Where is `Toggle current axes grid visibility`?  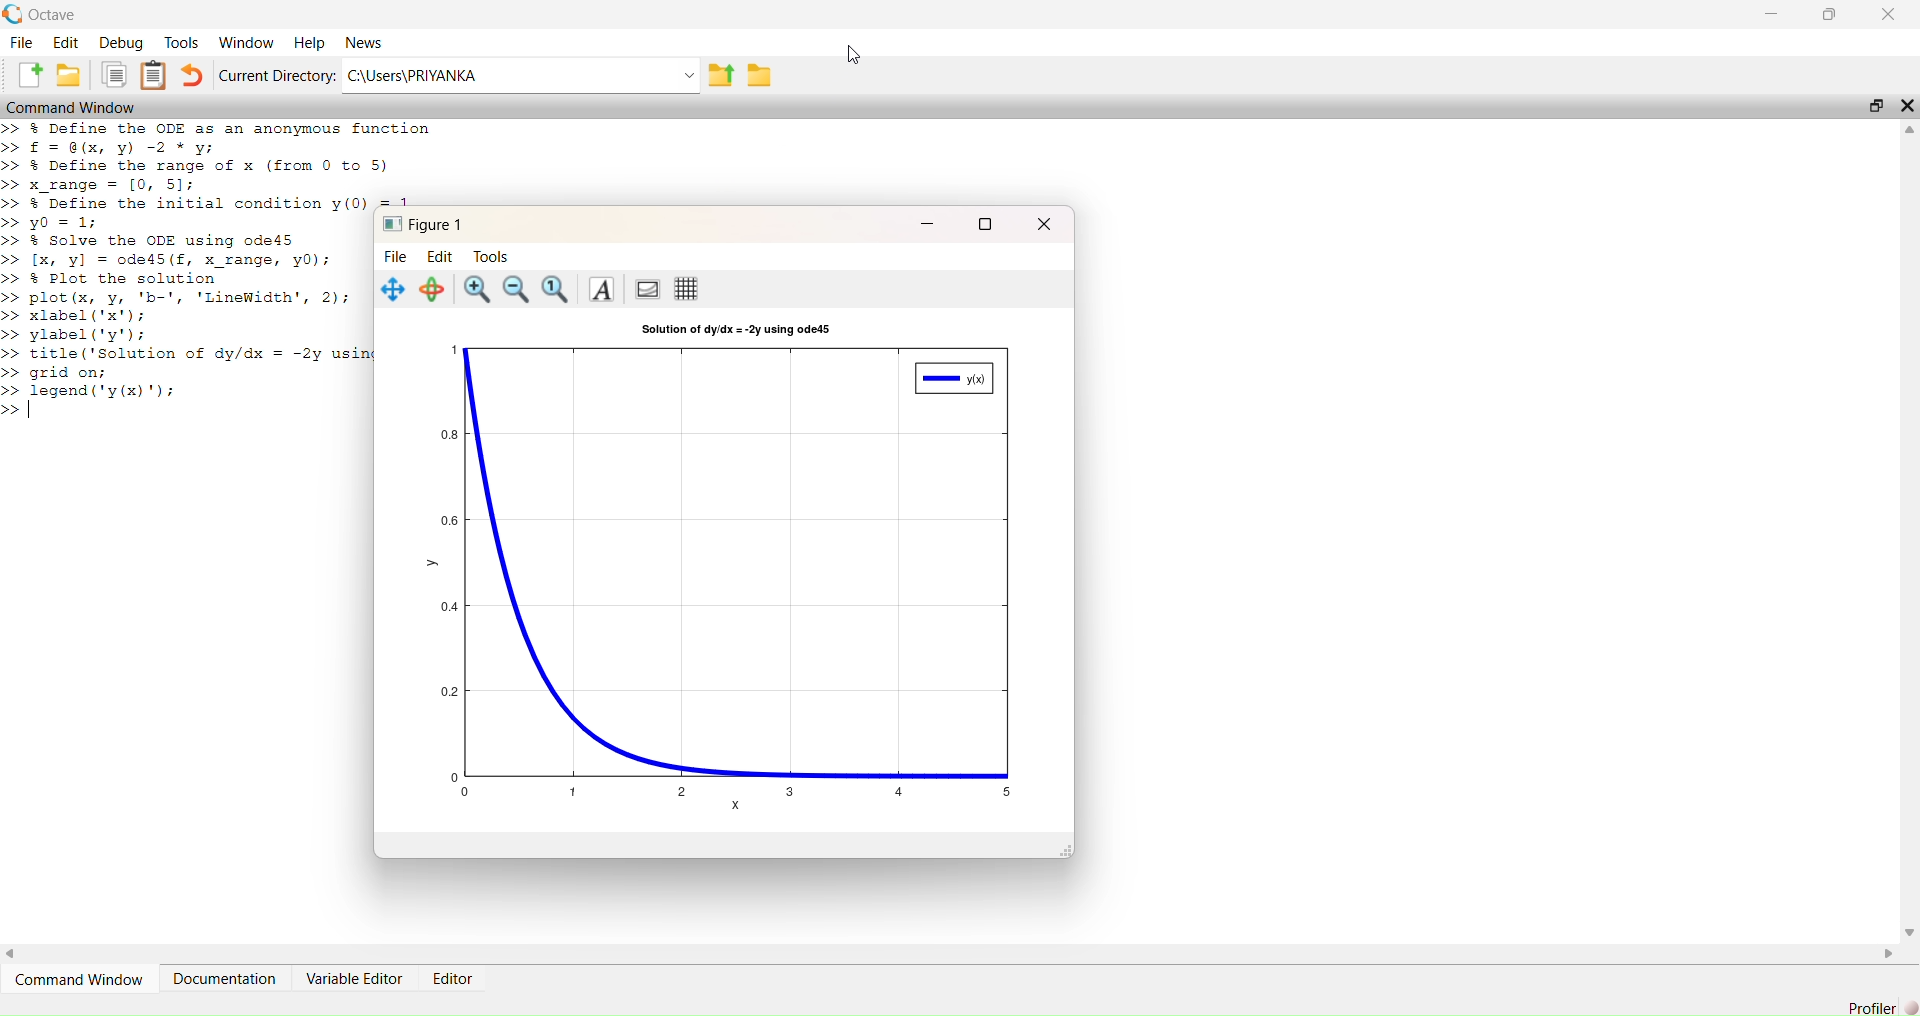 Toggle current axes grid visibility is located at coordinates (686, 288).